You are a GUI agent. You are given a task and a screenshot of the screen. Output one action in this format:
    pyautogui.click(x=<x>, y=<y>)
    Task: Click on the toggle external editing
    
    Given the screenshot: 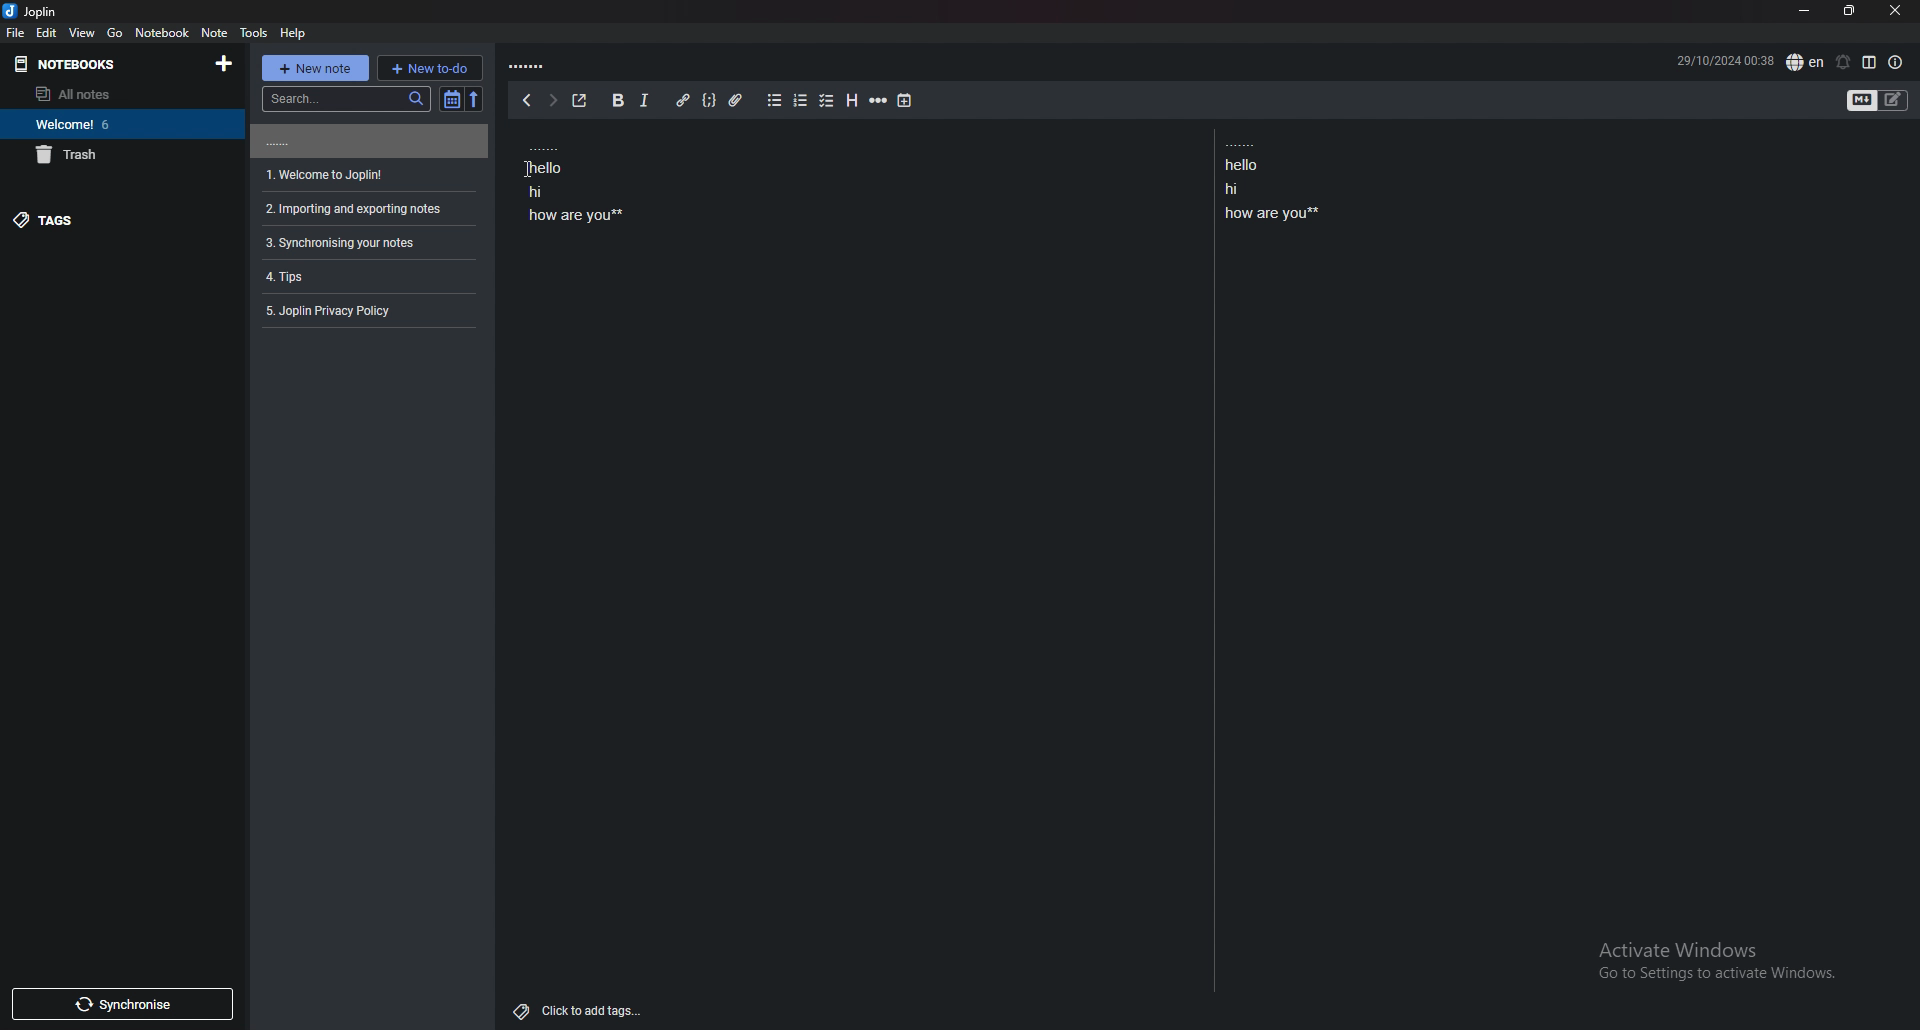 What is the action you would take?
    pyautogui.click(x=581, y=101)
    